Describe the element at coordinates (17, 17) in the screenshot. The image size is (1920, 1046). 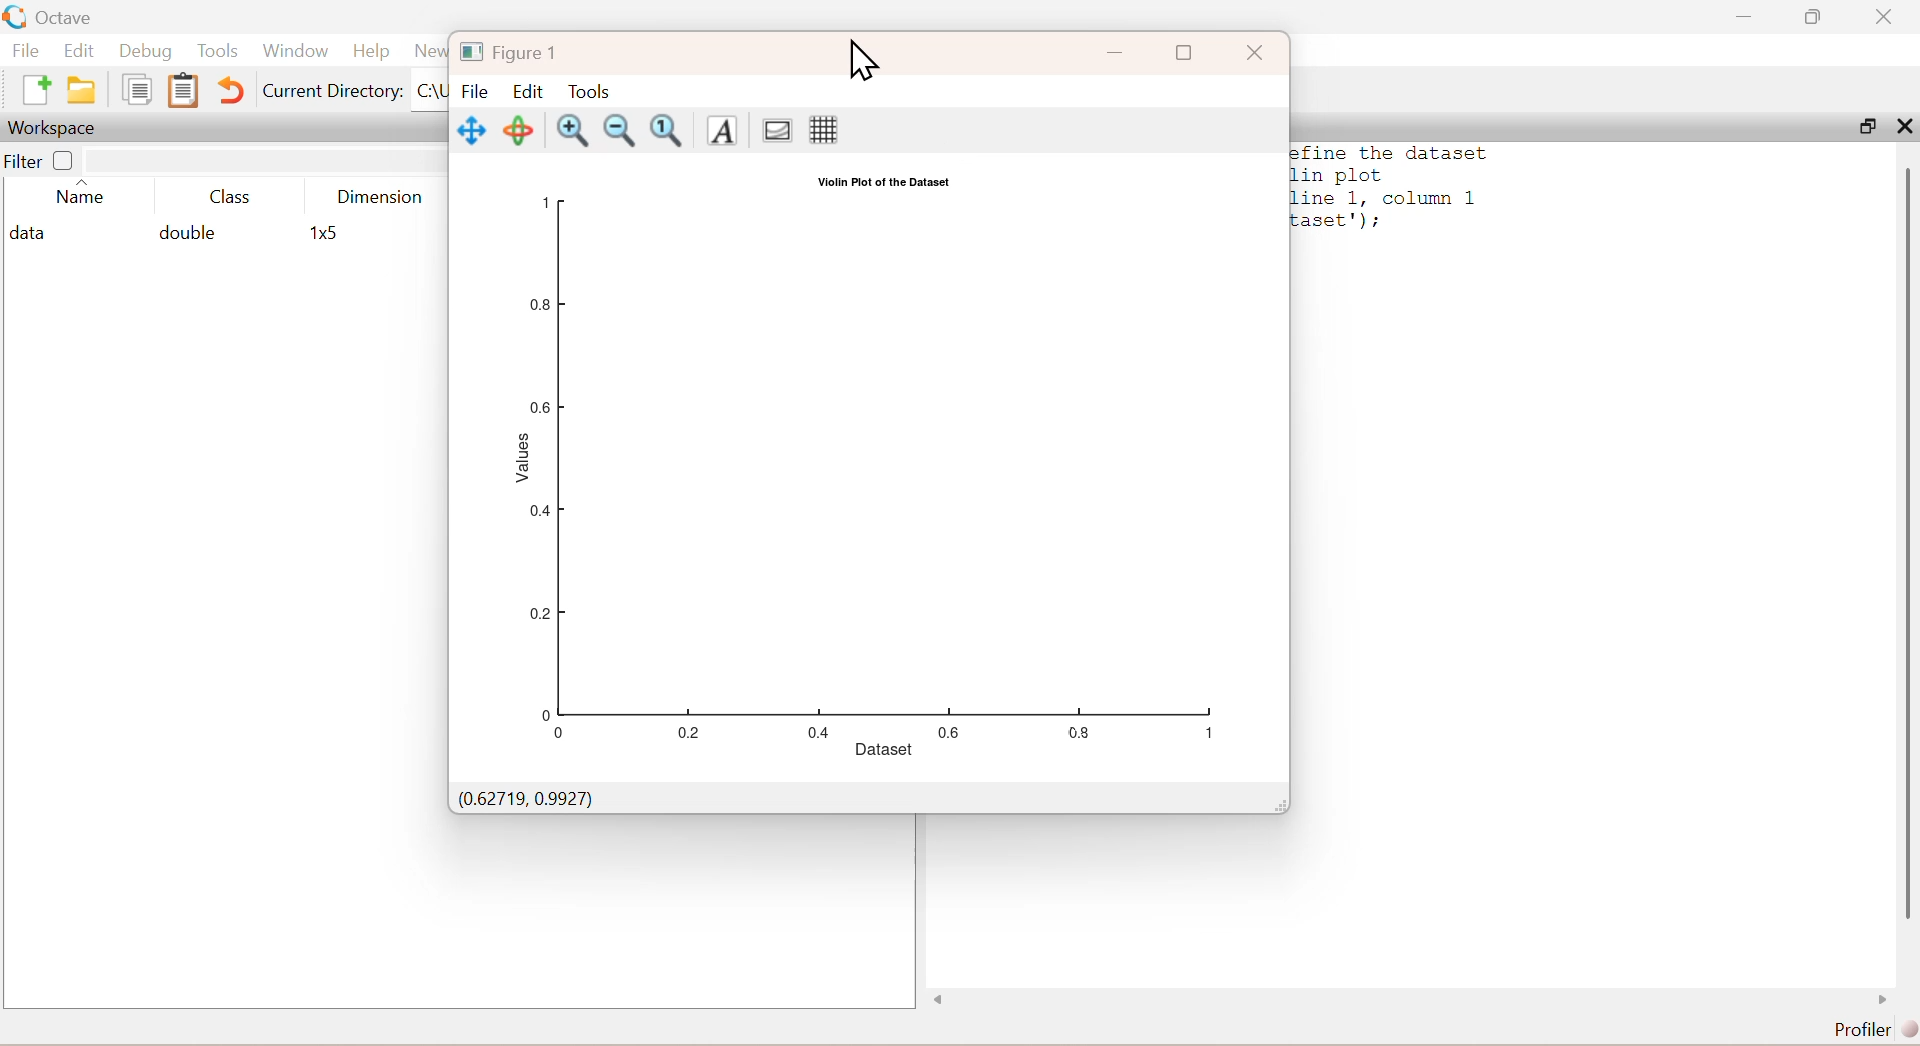
I see `logo` at that location.